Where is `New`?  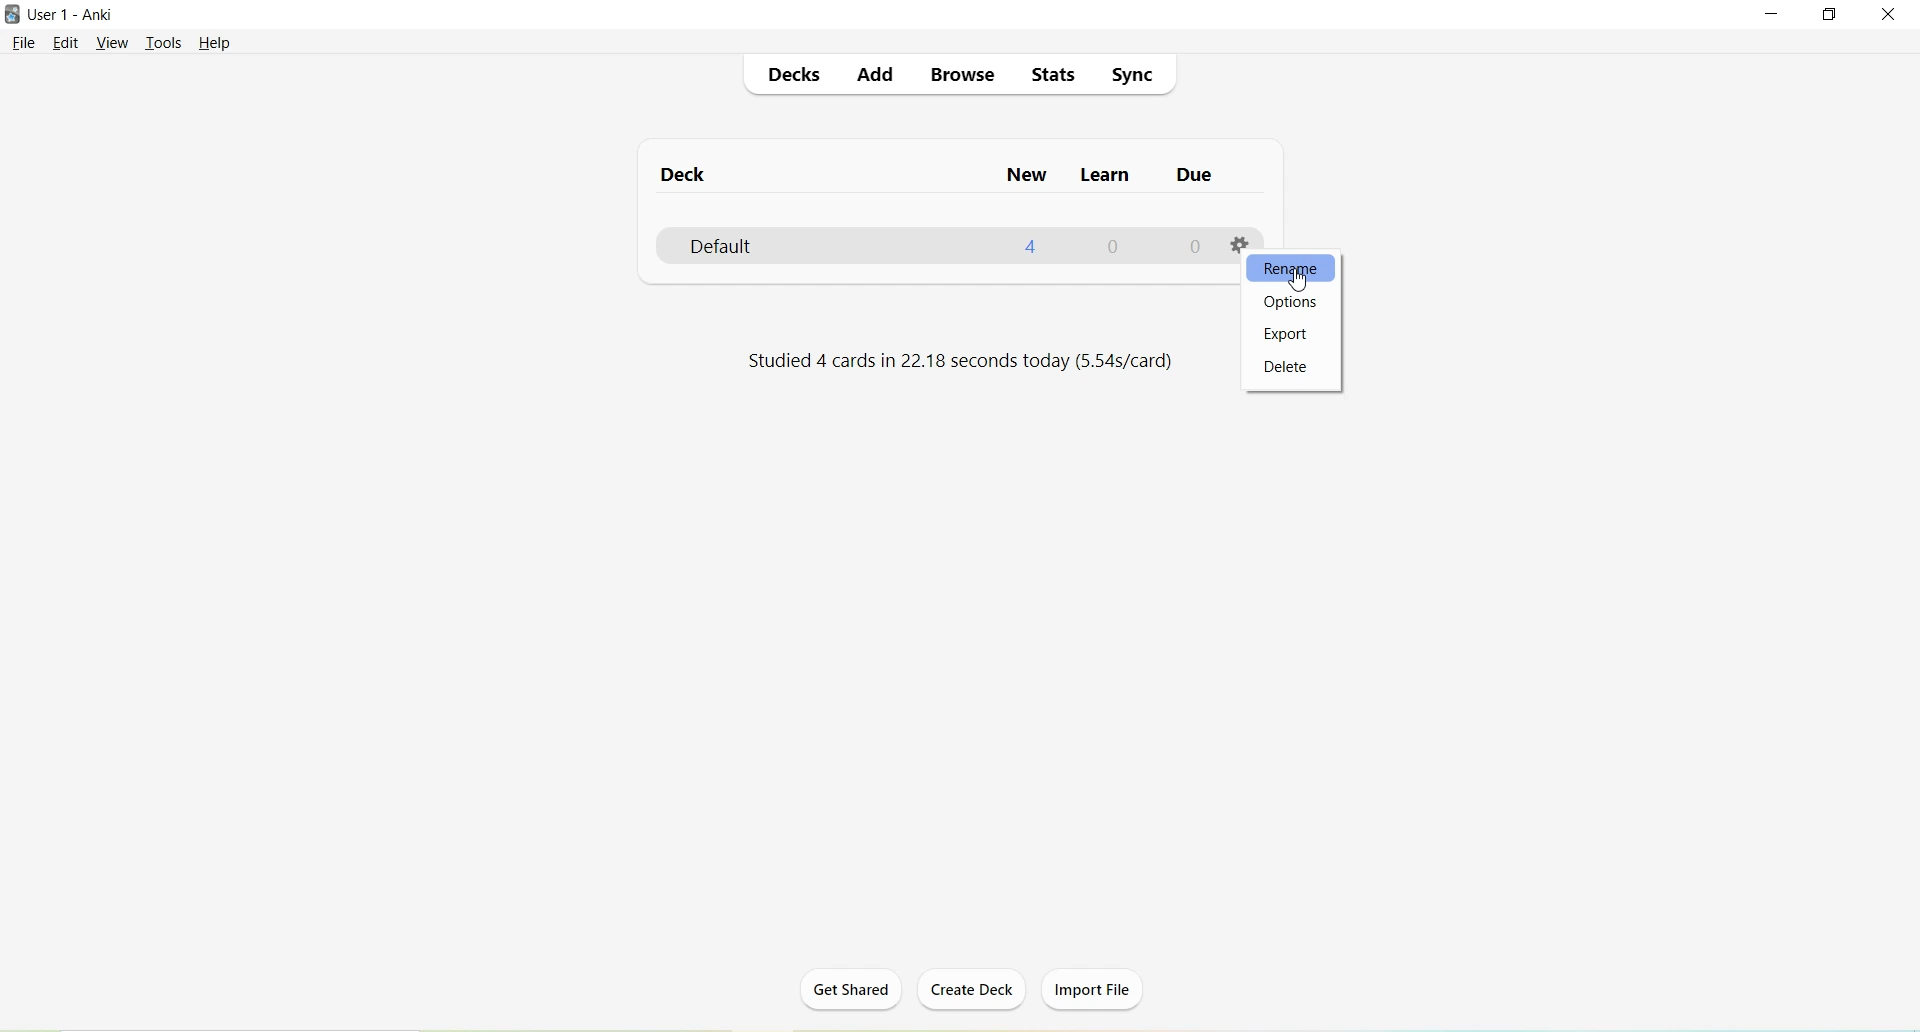 New is located at coordinates (1026, 177).